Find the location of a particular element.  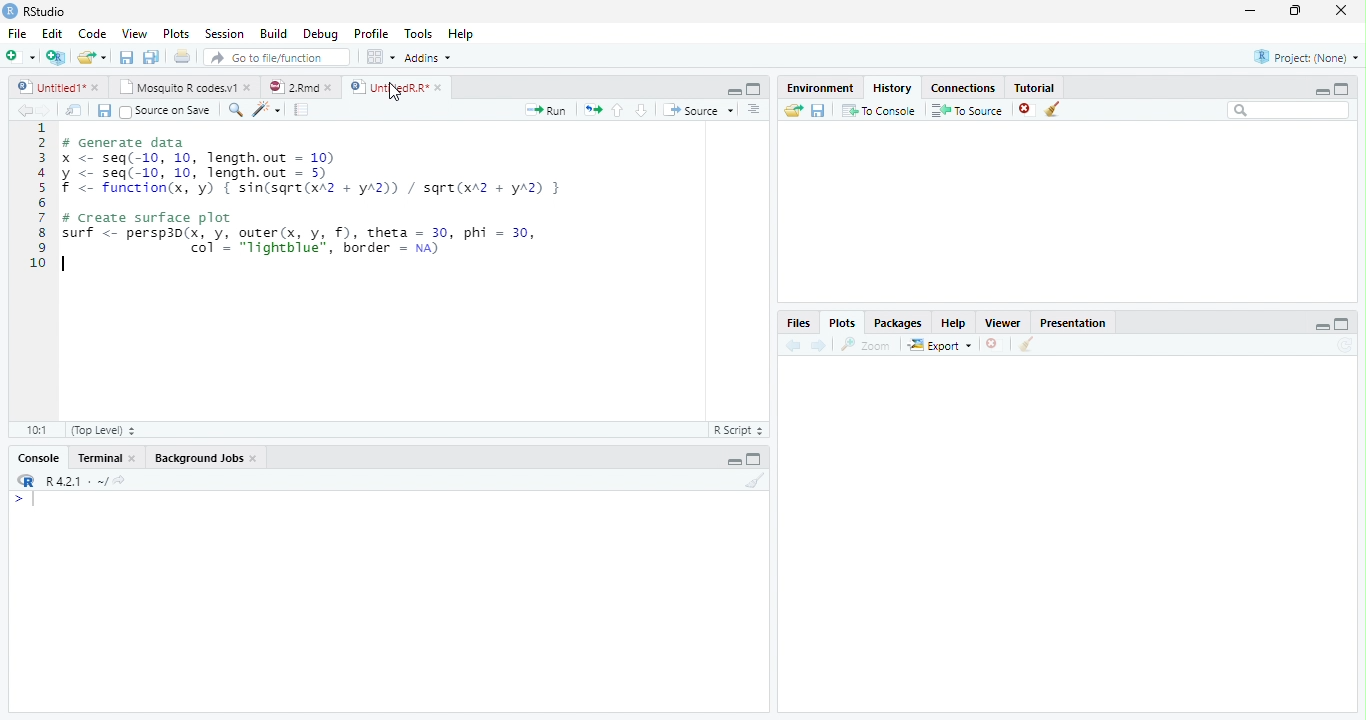

Minimize is located at coordinates (732, 91).